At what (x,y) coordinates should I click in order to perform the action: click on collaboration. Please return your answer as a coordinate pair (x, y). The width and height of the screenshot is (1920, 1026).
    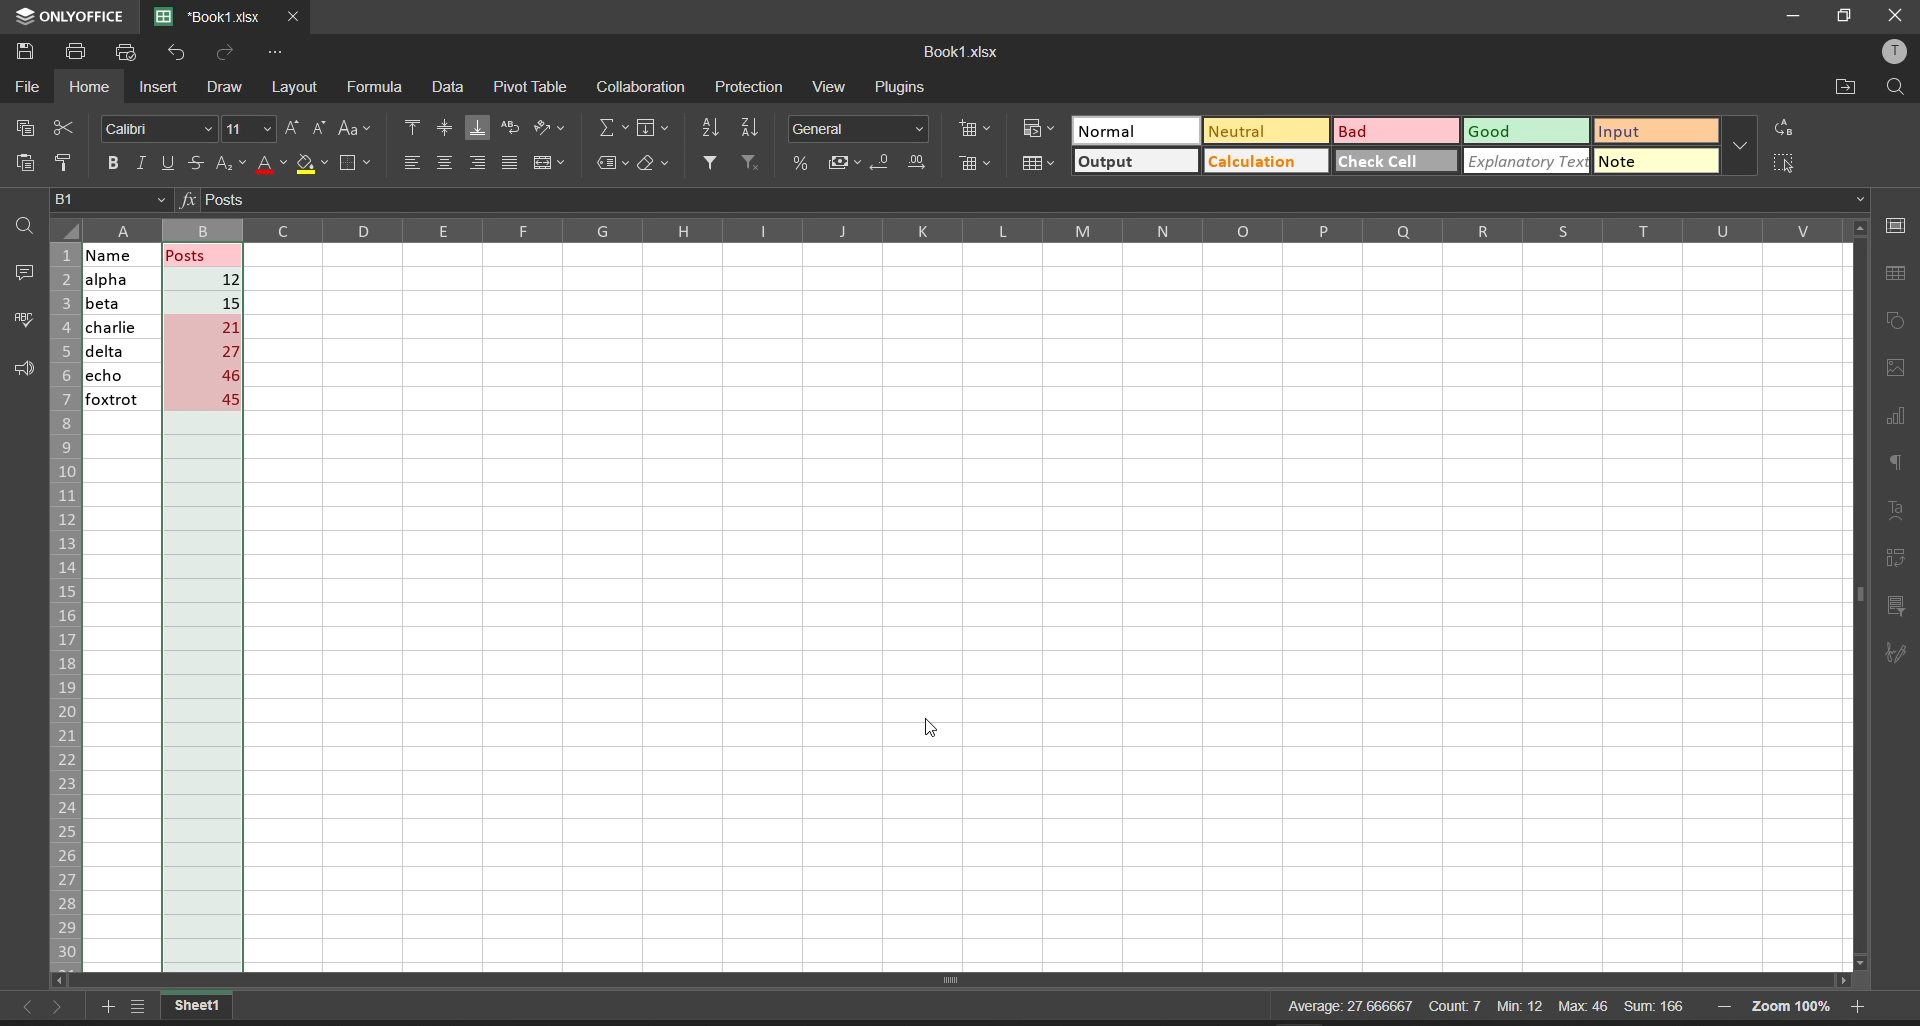
    Looking at the image, I should click on (642, 87).